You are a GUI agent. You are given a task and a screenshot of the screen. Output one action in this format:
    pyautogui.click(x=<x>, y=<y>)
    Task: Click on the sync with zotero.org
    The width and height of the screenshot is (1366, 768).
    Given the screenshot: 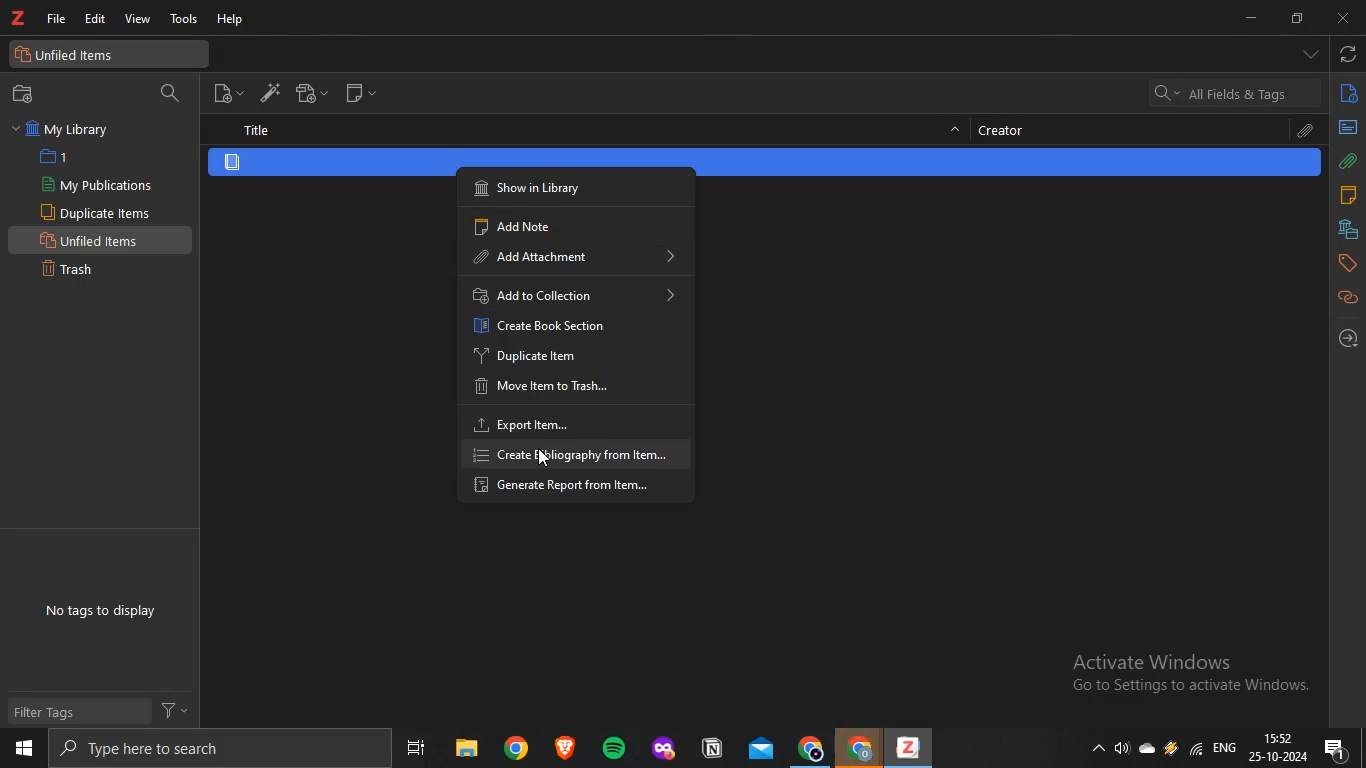 What is the action you would take?
    pyautogui.click(x=1349, y=52)
    